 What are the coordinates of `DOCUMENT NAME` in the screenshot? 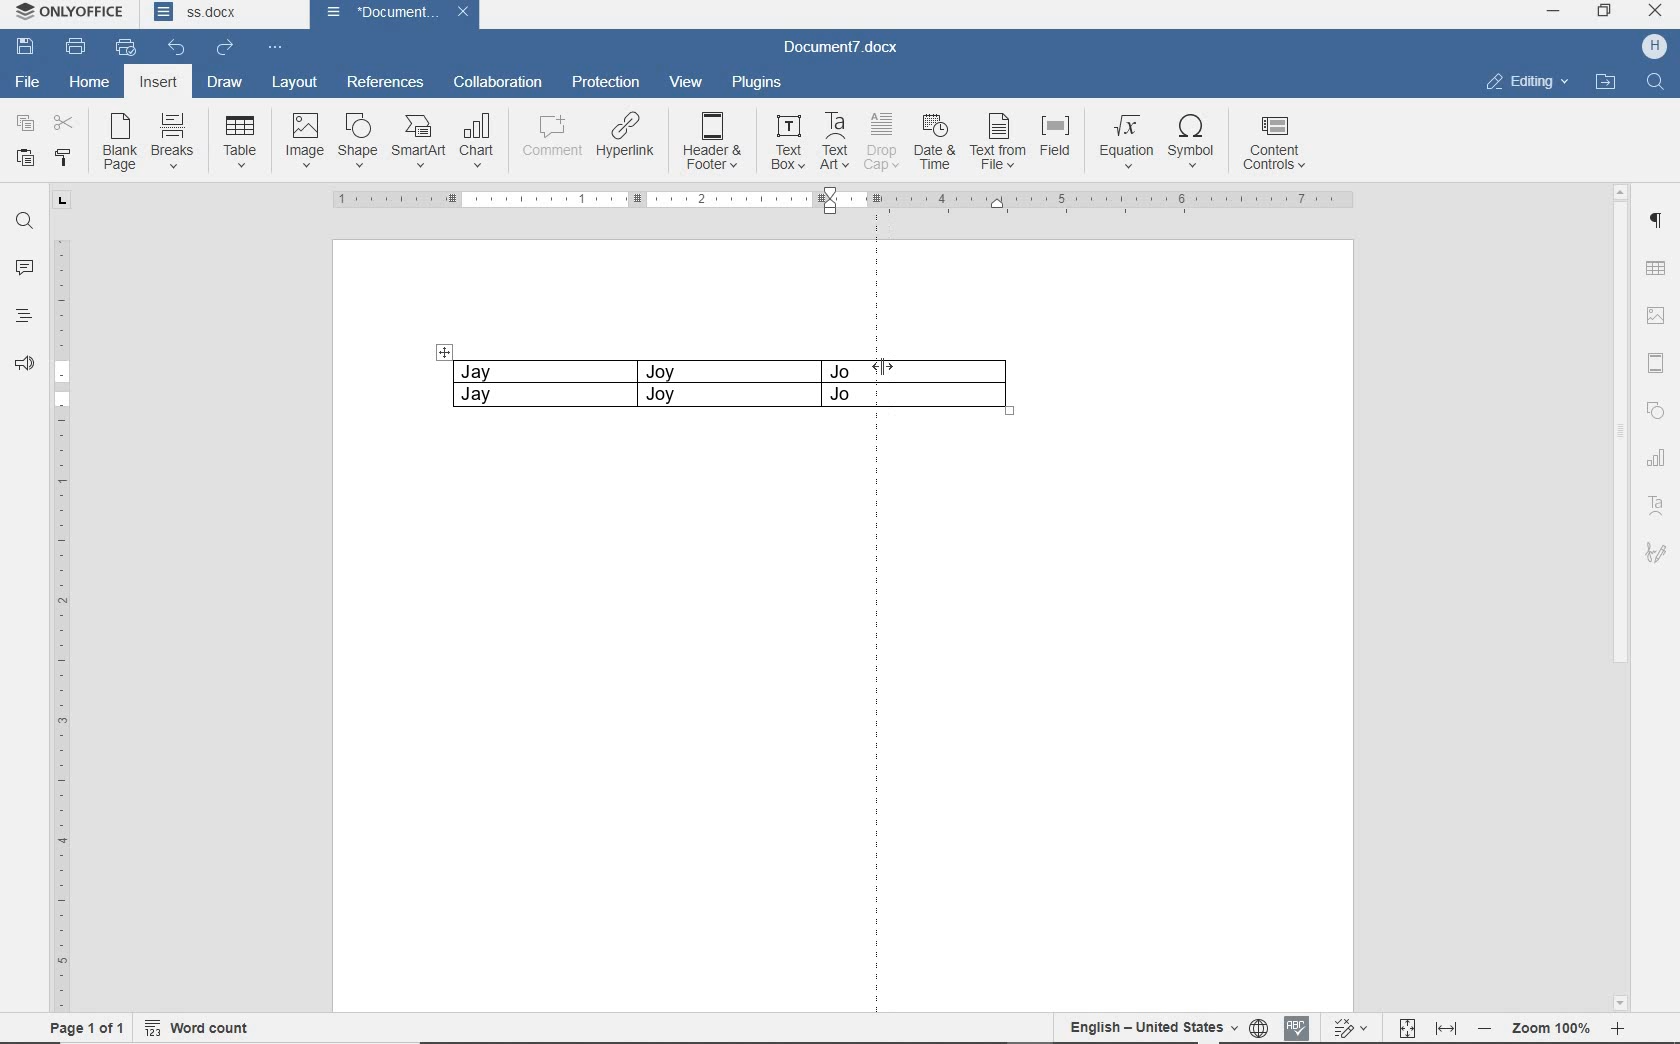 It's located at (219, 15).